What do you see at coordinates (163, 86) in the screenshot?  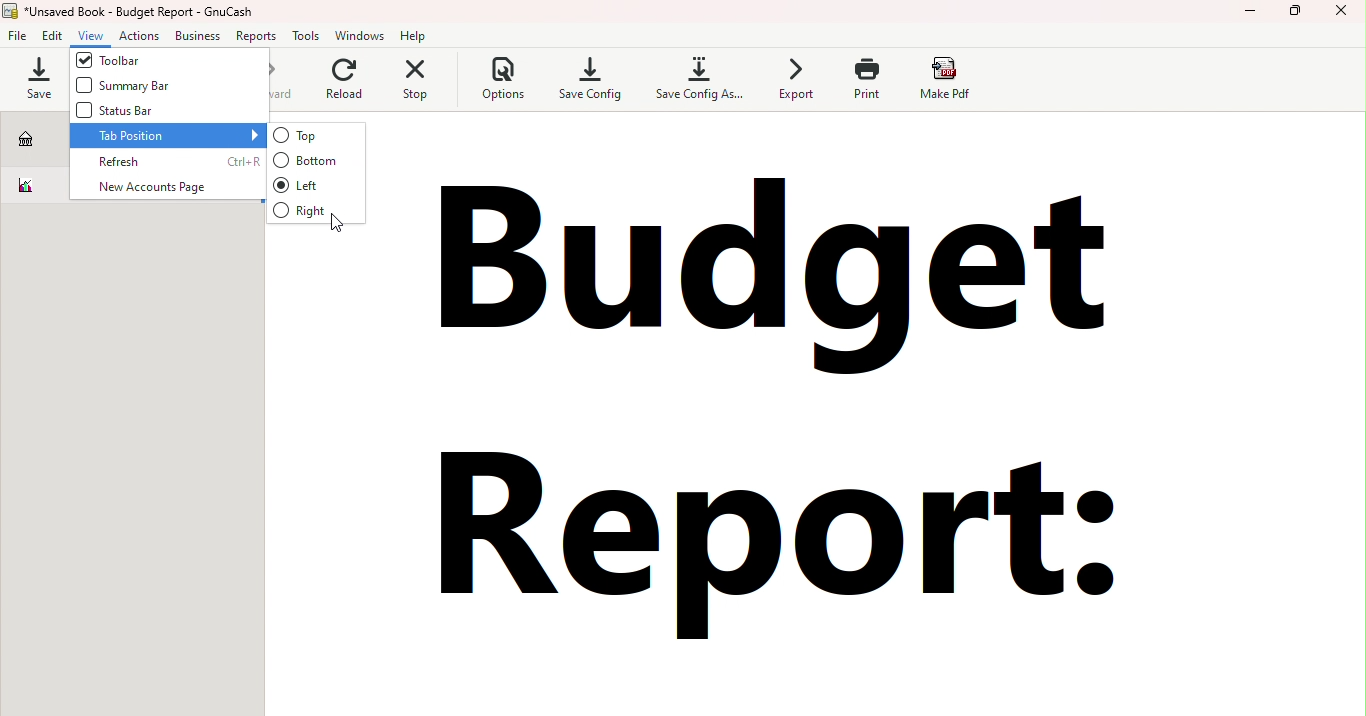 I see `Summary Bar` at bounding box center [163, 86].